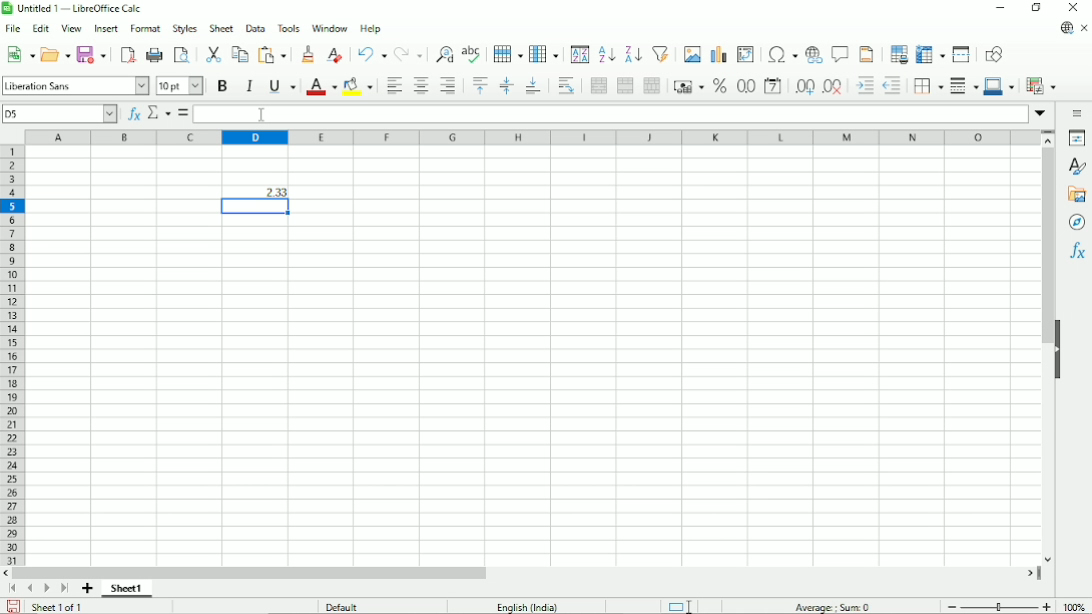  I want to click on Close document, so click(1084, 28).